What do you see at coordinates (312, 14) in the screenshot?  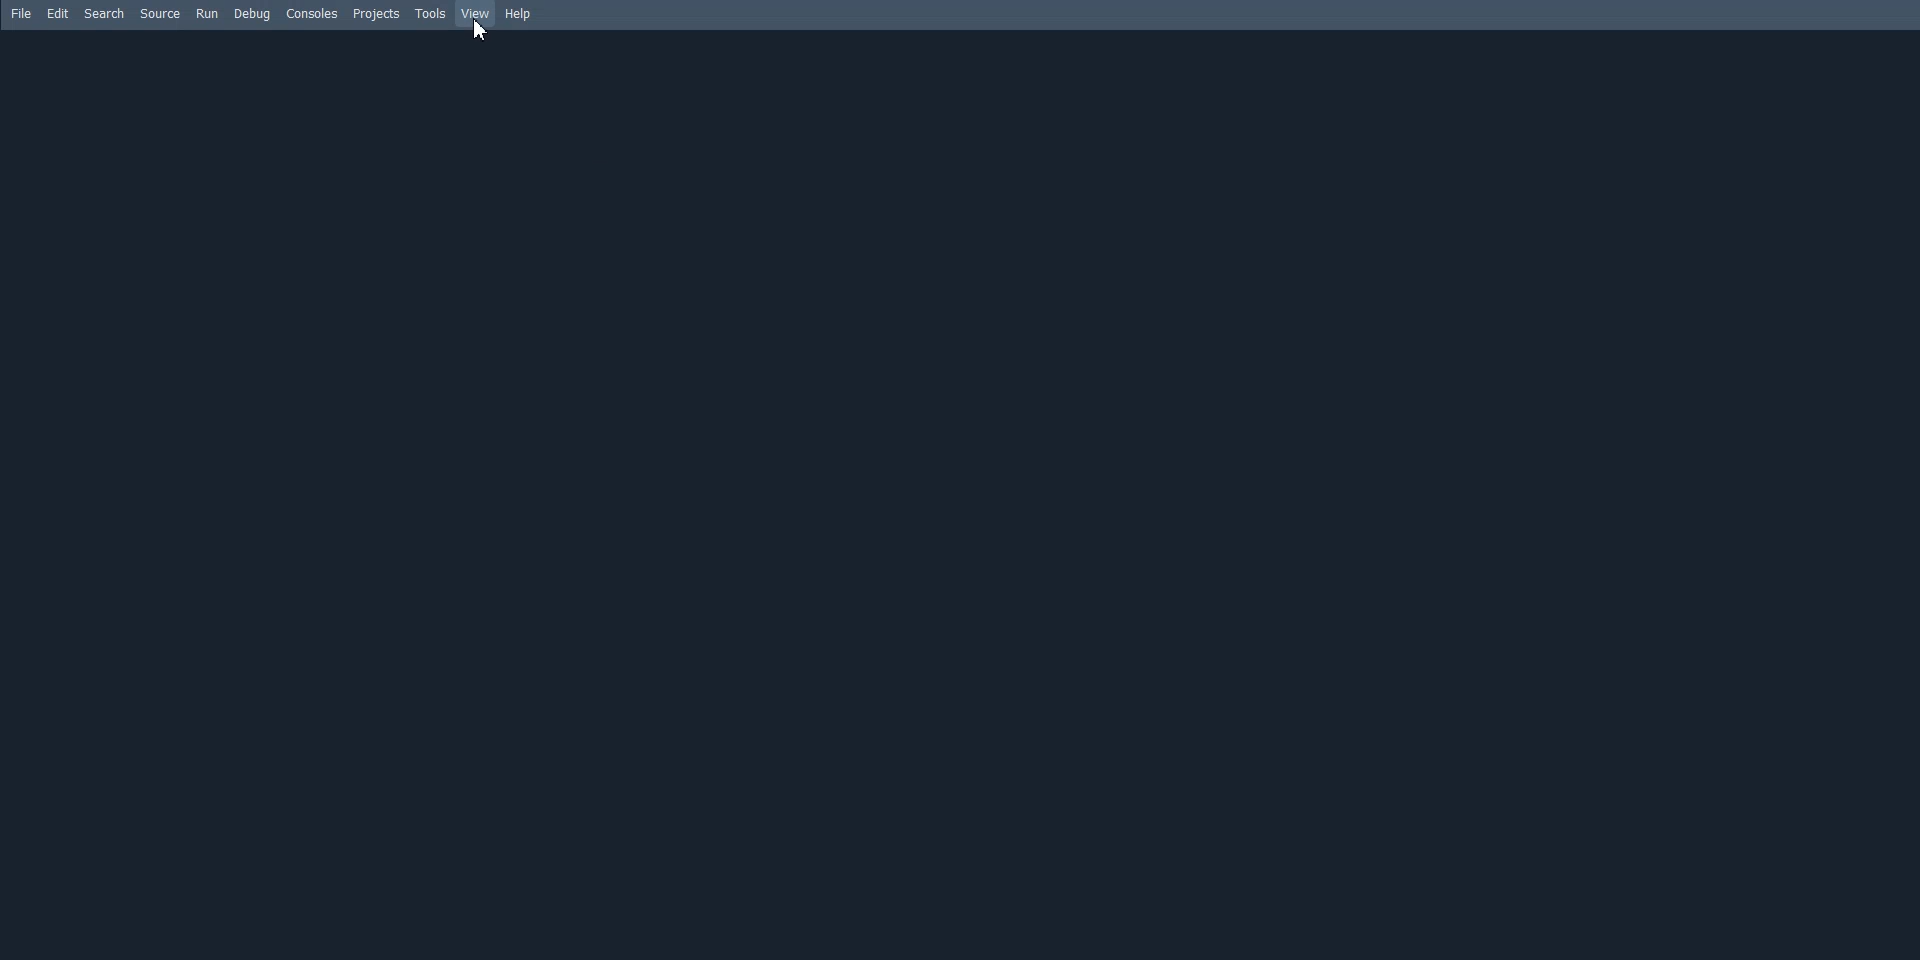 I see `Consoles` at bounding box center [312, 14].